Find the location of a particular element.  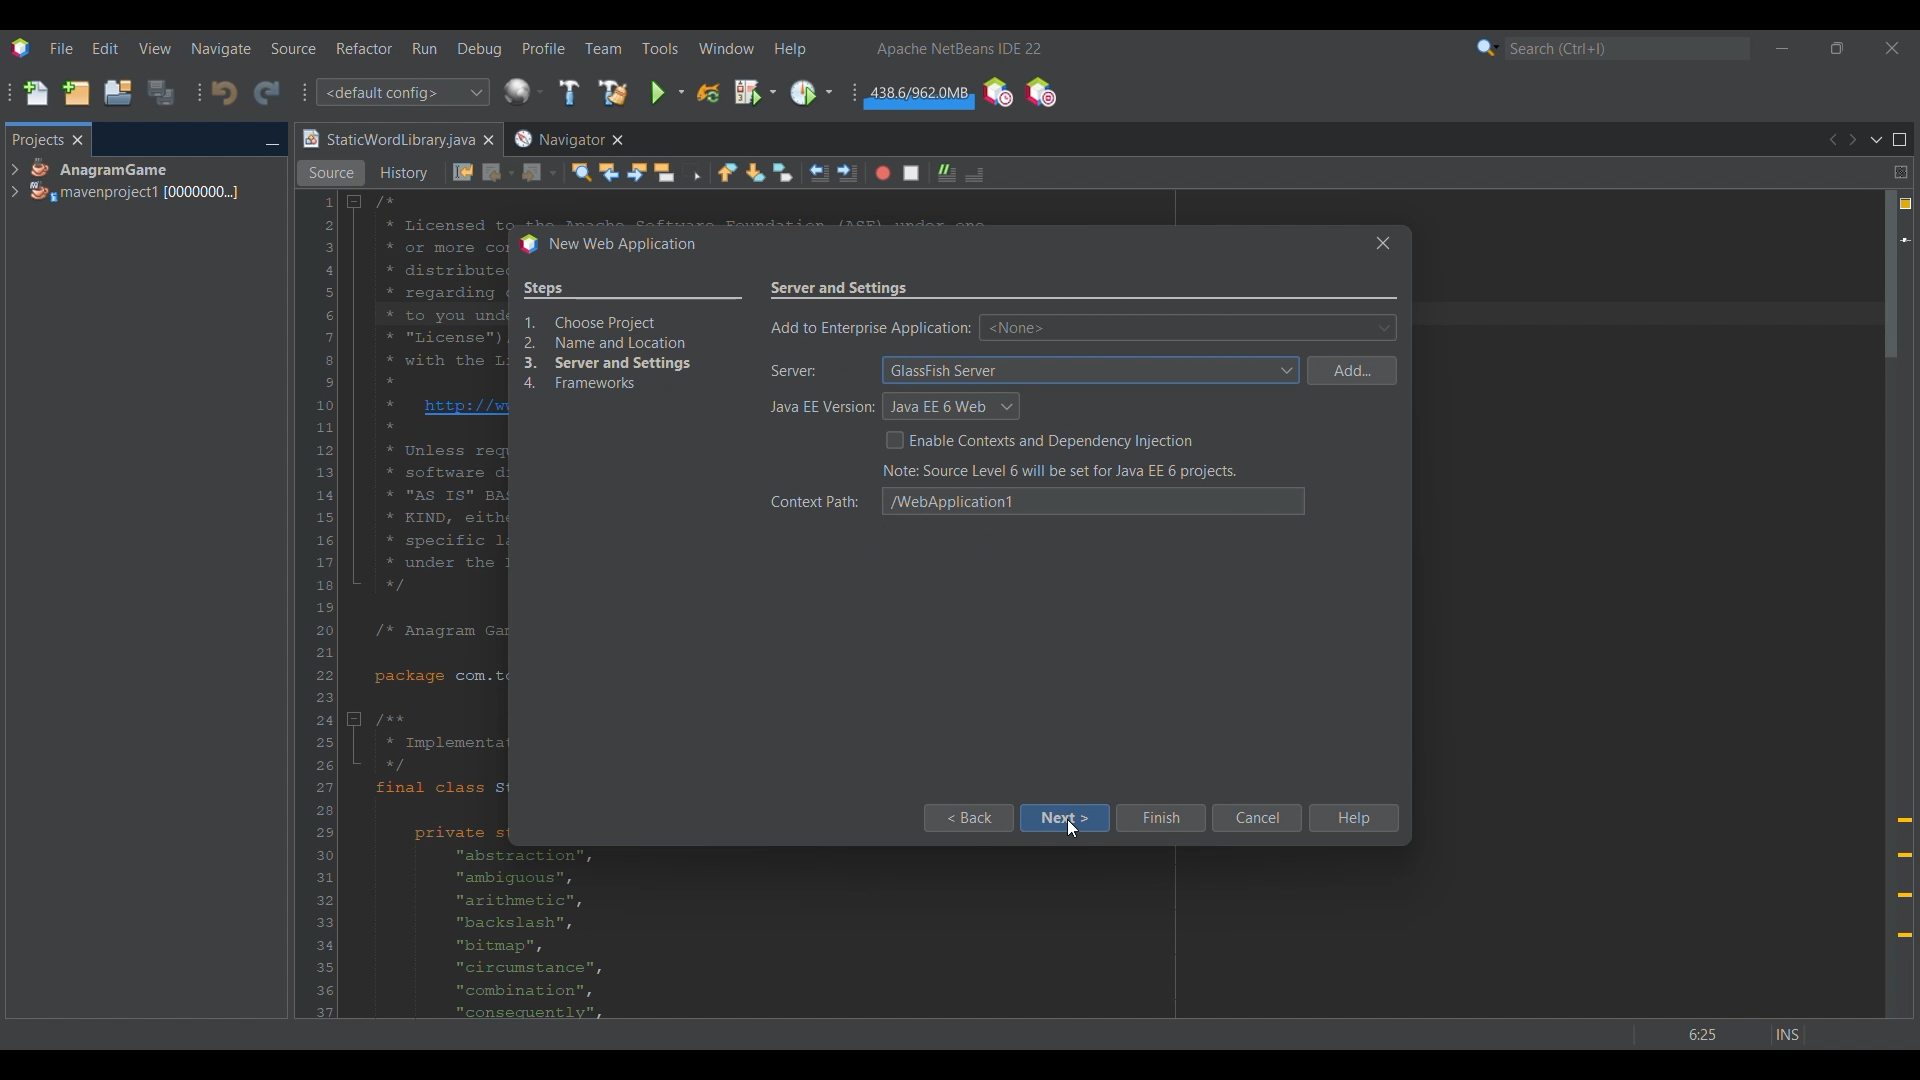

Options for respective setting is located at coordinates (1092, 389).